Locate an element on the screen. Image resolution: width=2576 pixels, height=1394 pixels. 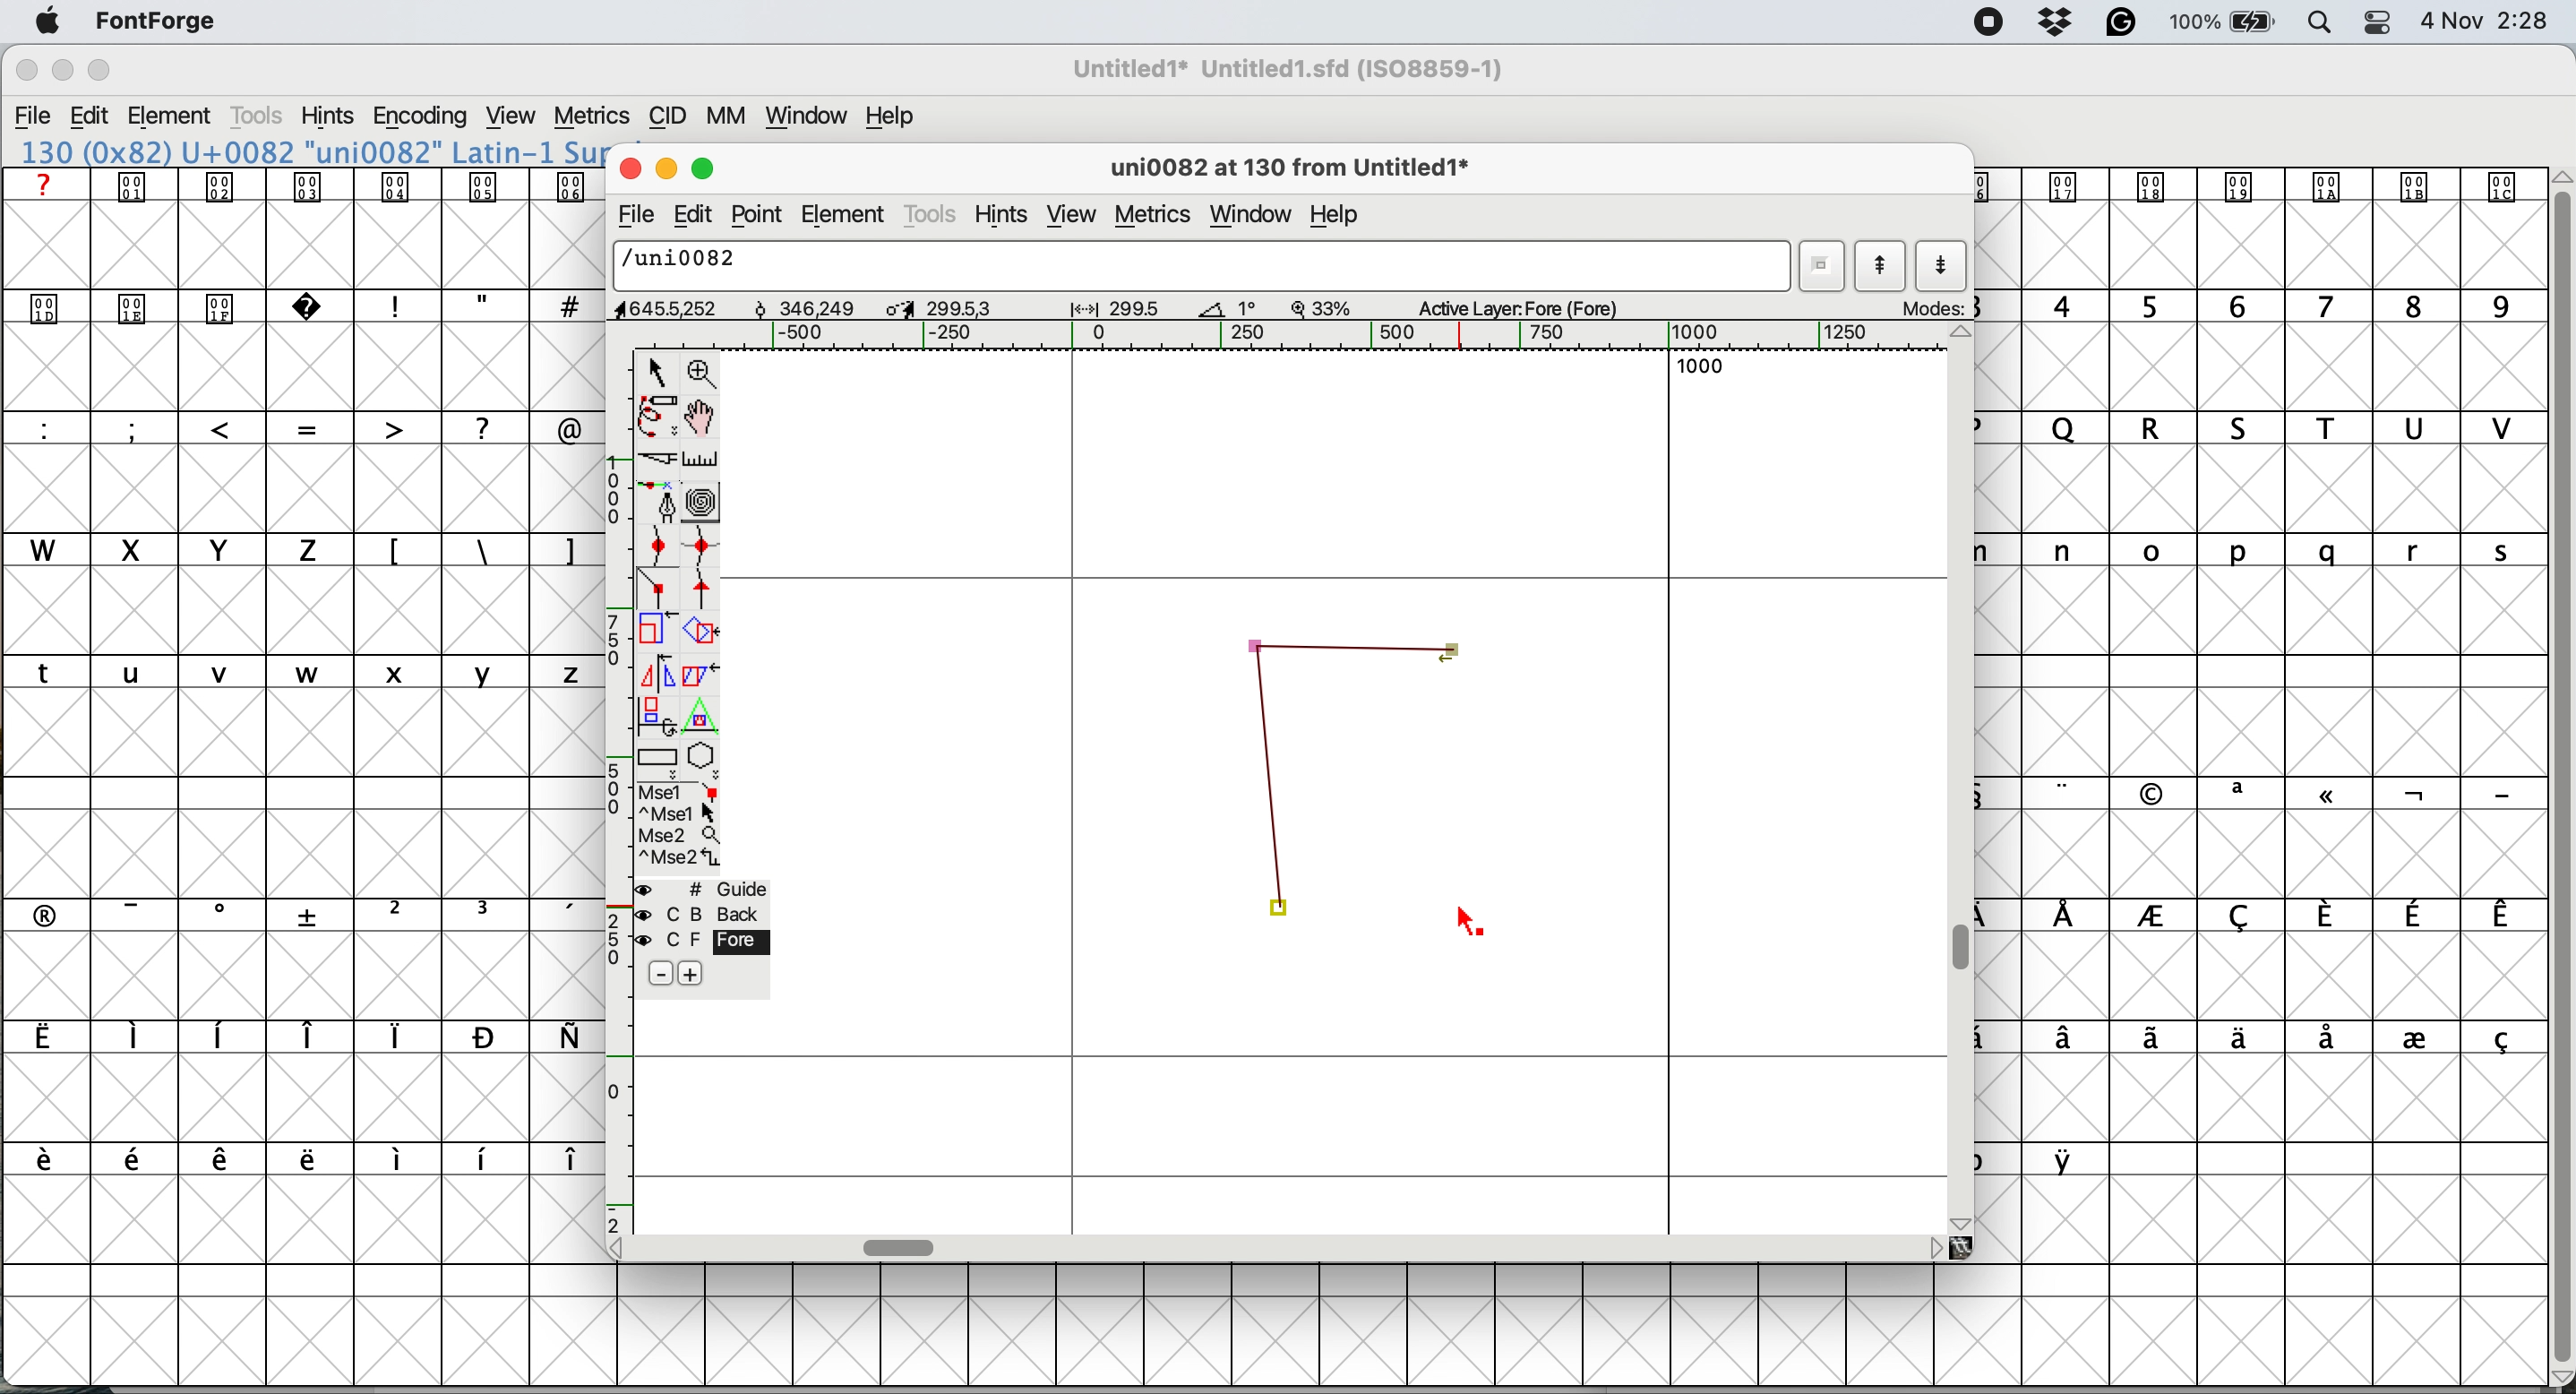
show previous letter is located at coordinates (1881, 266).